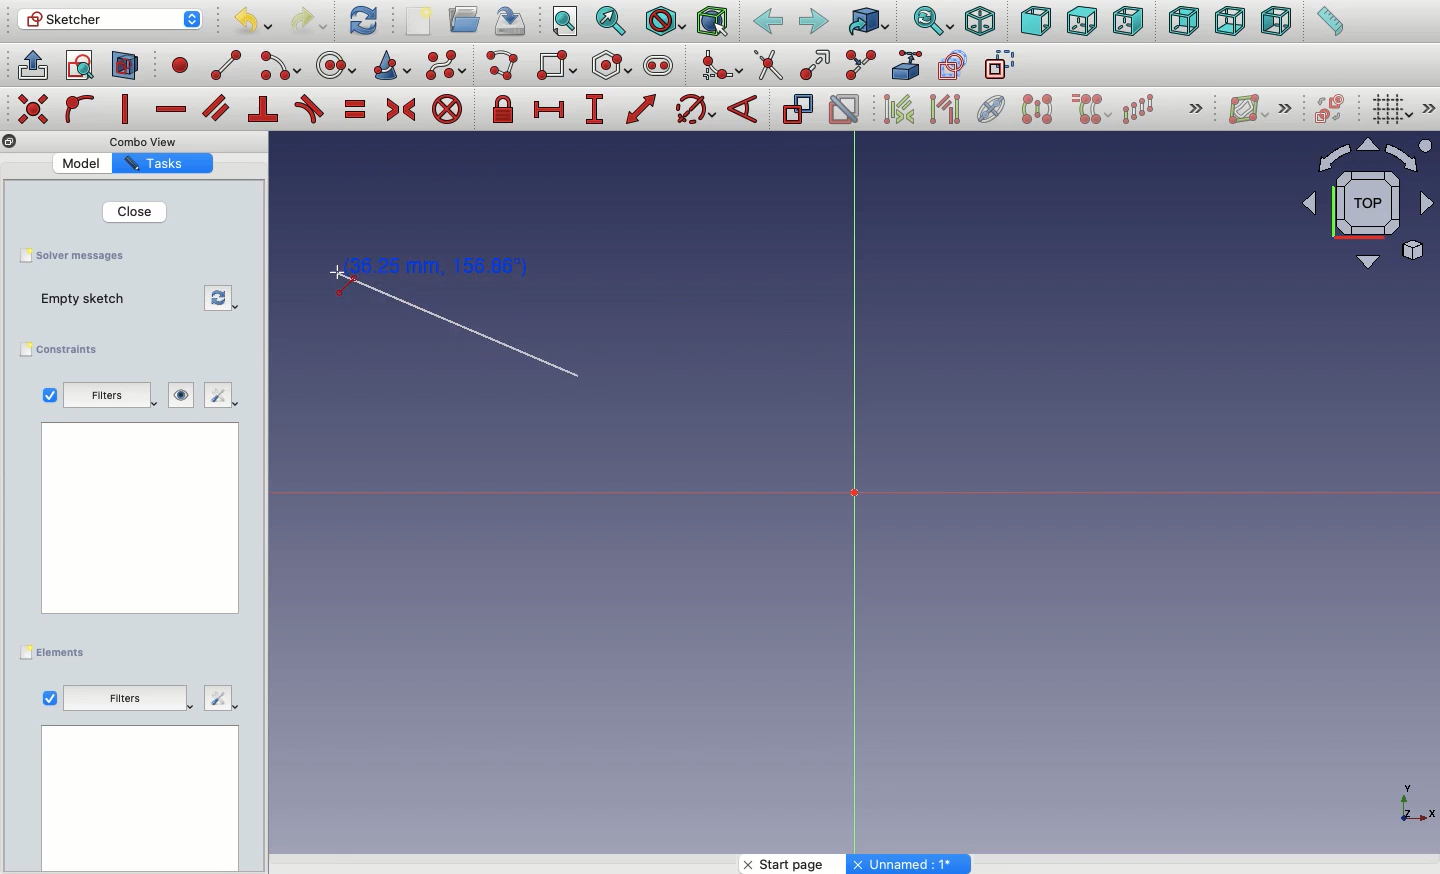 The image size is (1440, 874). I want to click on Constraints , so click(64, 349).